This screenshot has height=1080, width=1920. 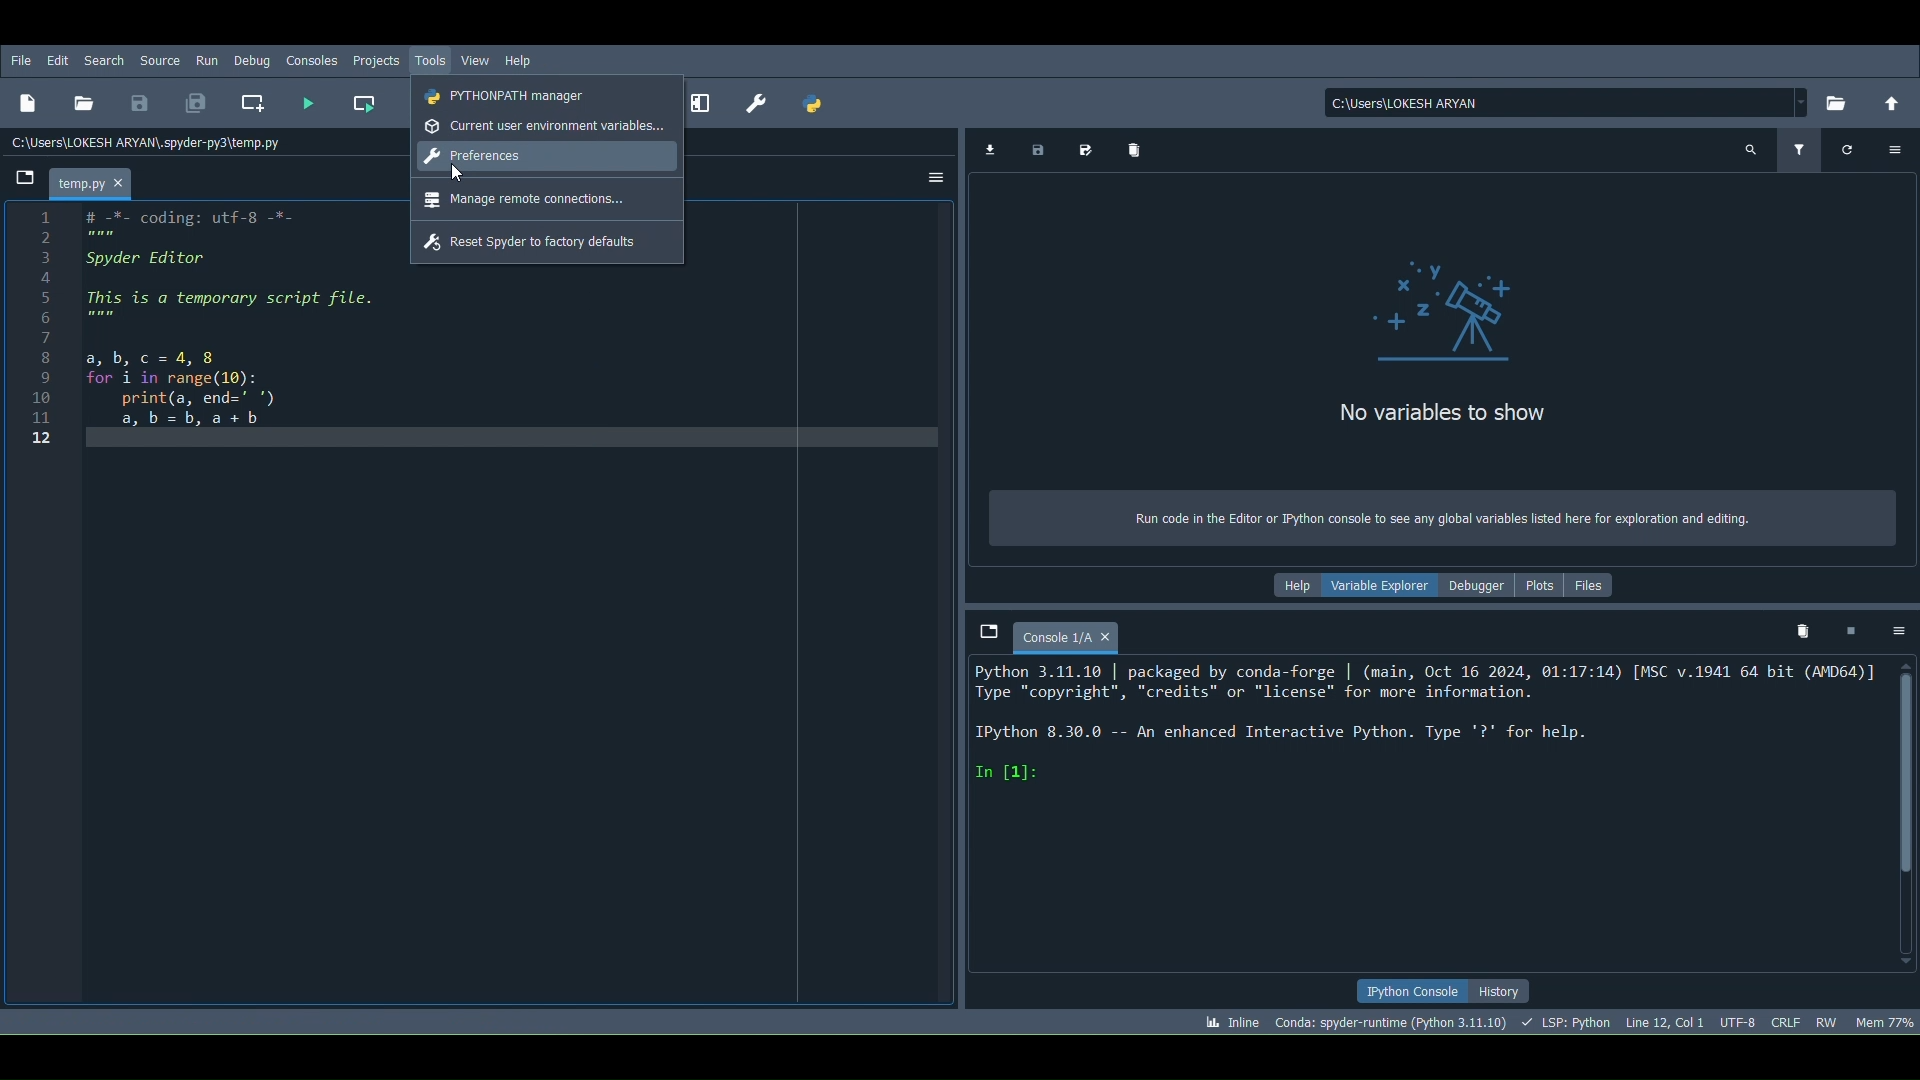 What do you see at coordinates (1593, 590) in the screenshot?
I see `Files` at bounding box center [1593, 590].